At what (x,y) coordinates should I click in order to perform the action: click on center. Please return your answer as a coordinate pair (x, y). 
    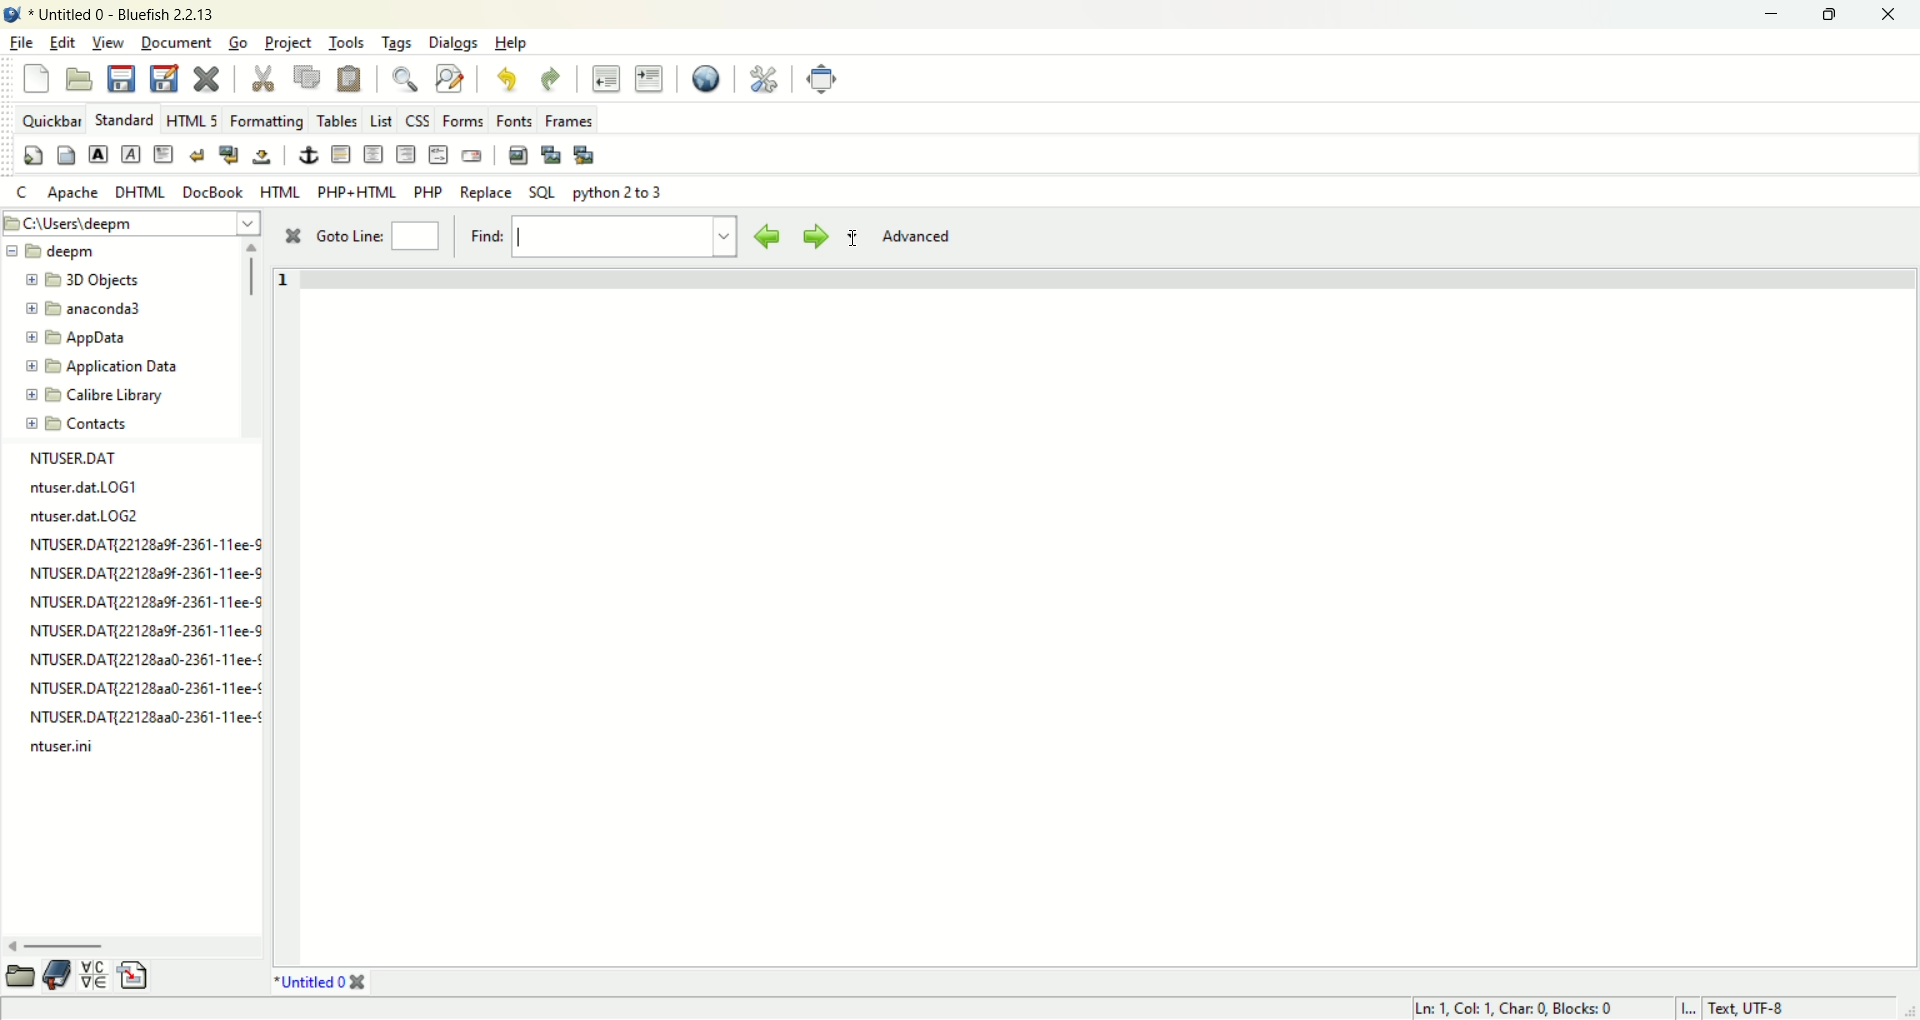
    Looking at the image, I should click on (374, 155).